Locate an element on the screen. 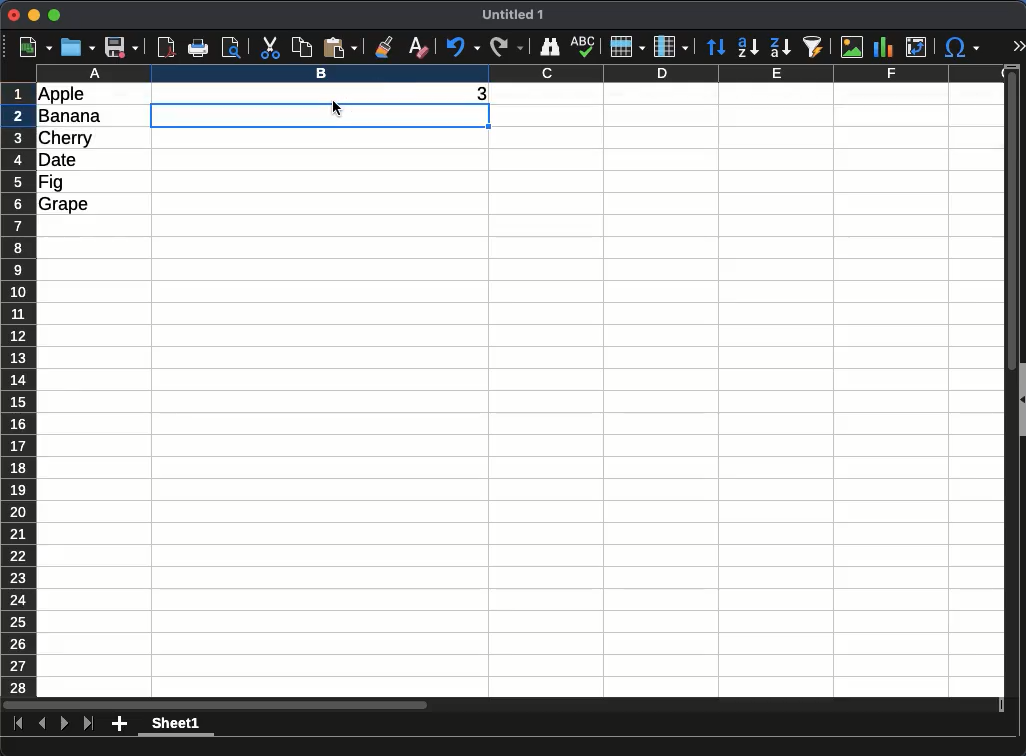  autofilter is located at coordinates (813, 47).